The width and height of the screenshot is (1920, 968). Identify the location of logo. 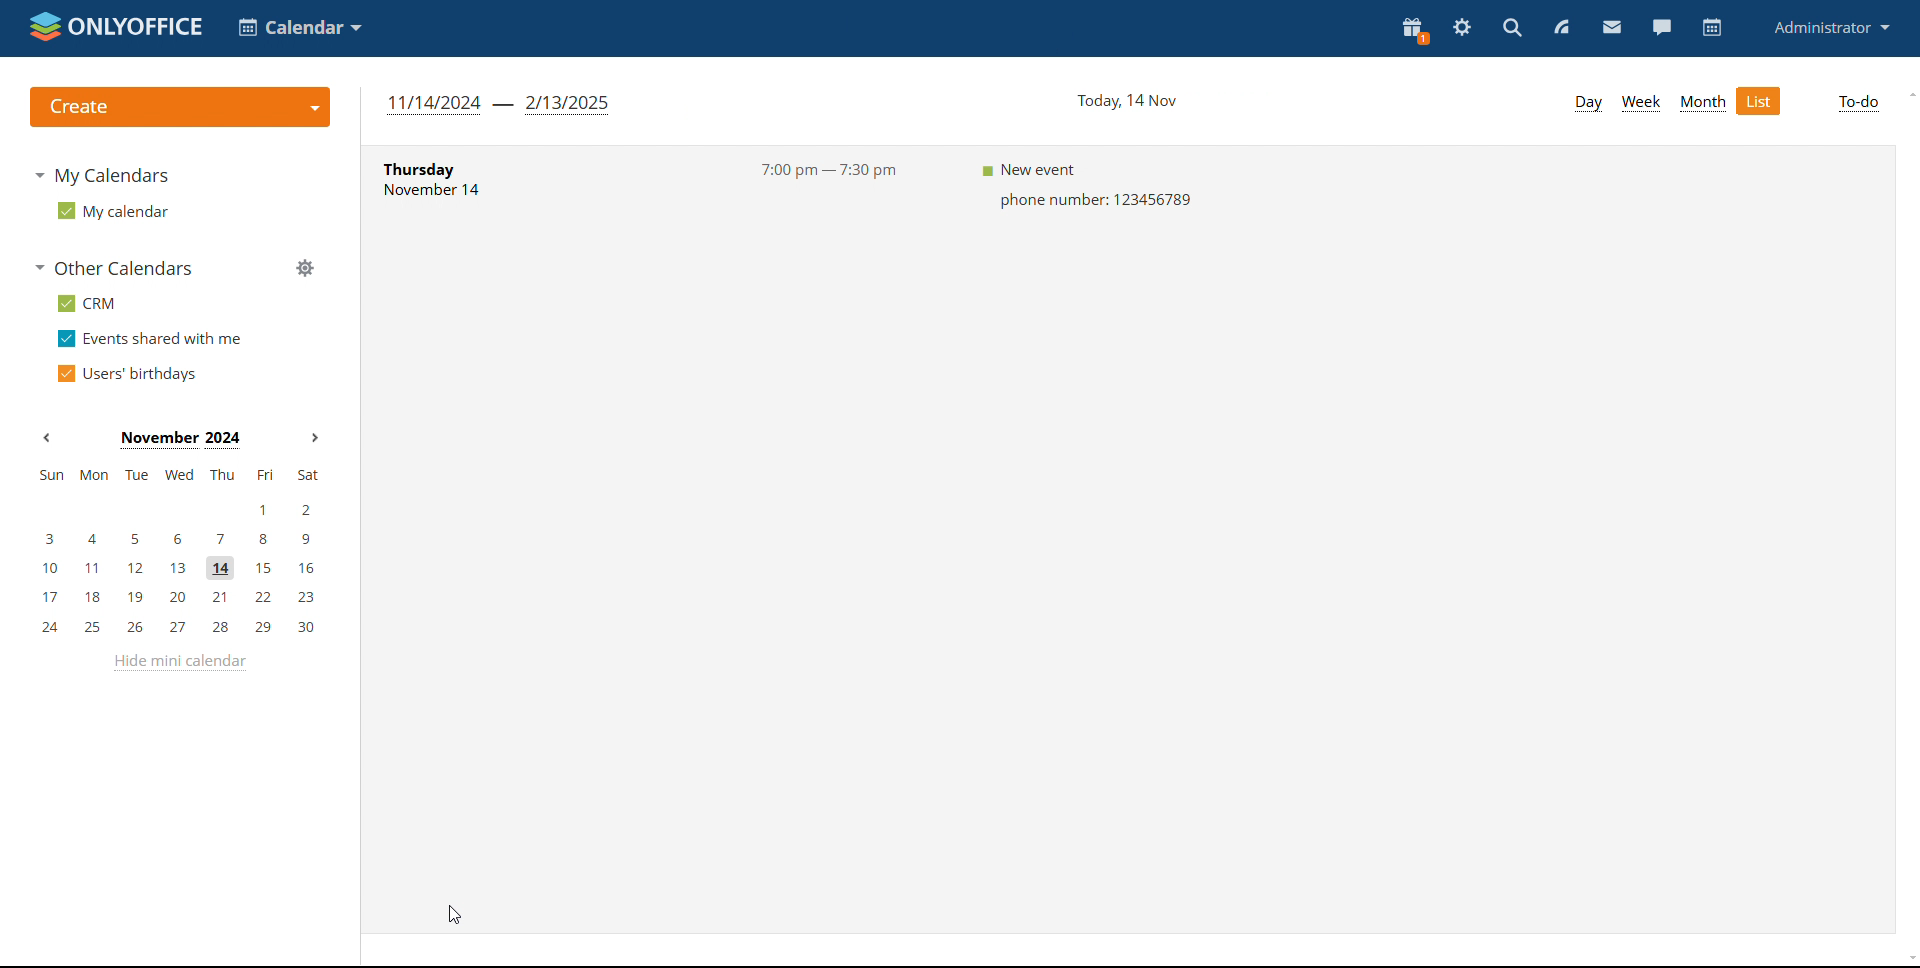
(178, 106).